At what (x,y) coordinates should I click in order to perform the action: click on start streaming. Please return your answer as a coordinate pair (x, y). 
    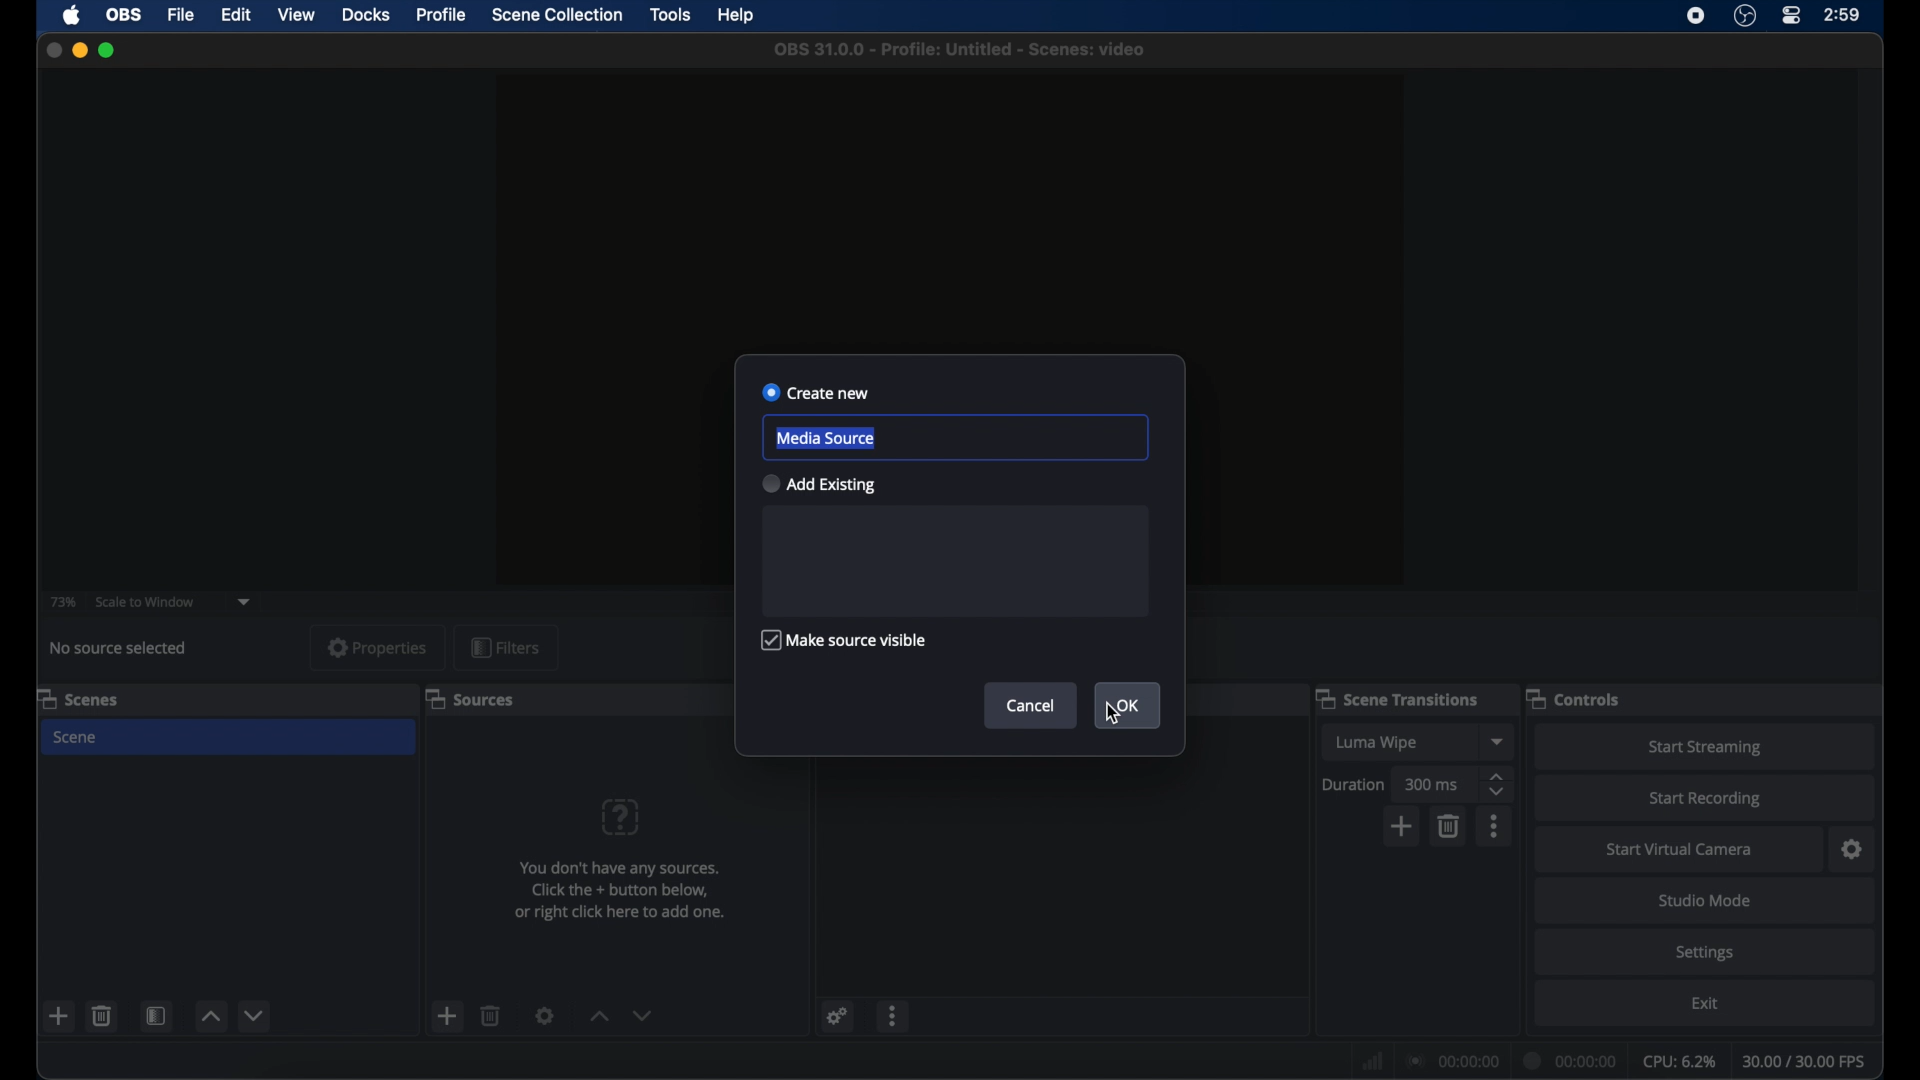
    Looking at the image, I should click on (1706, 747).